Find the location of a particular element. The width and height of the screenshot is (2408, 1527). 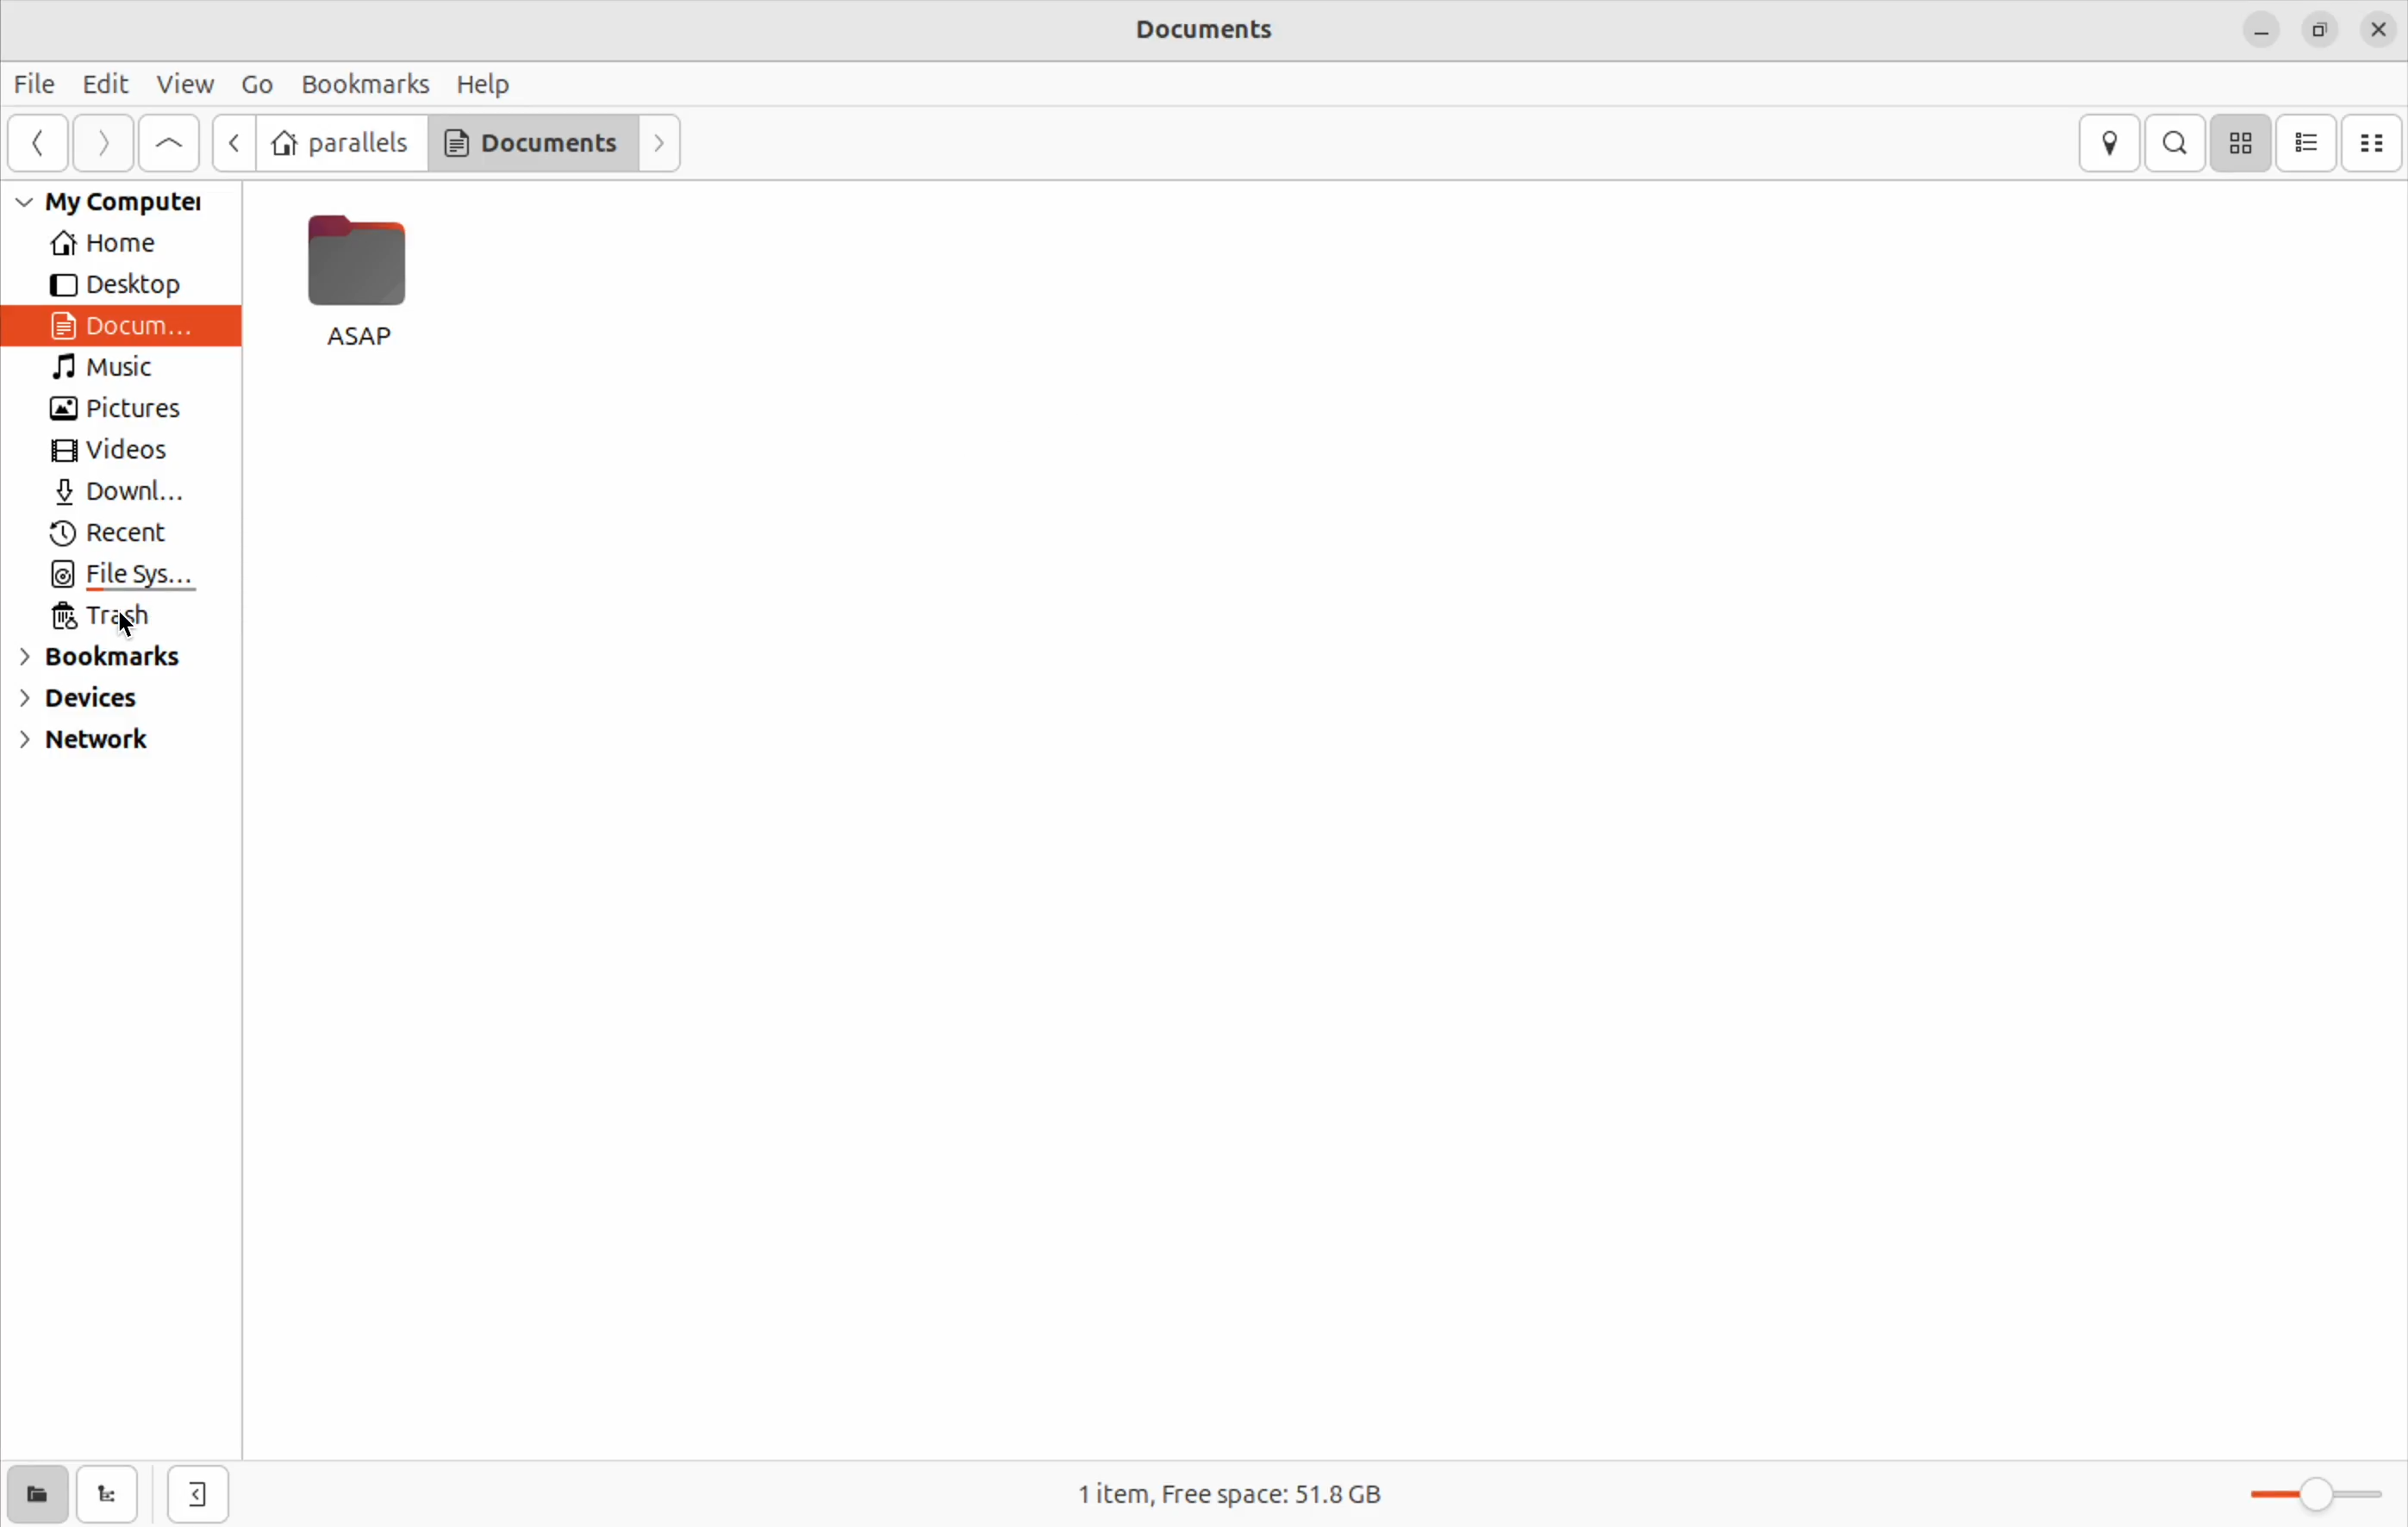

cursor is located at coordinates (128, 627).